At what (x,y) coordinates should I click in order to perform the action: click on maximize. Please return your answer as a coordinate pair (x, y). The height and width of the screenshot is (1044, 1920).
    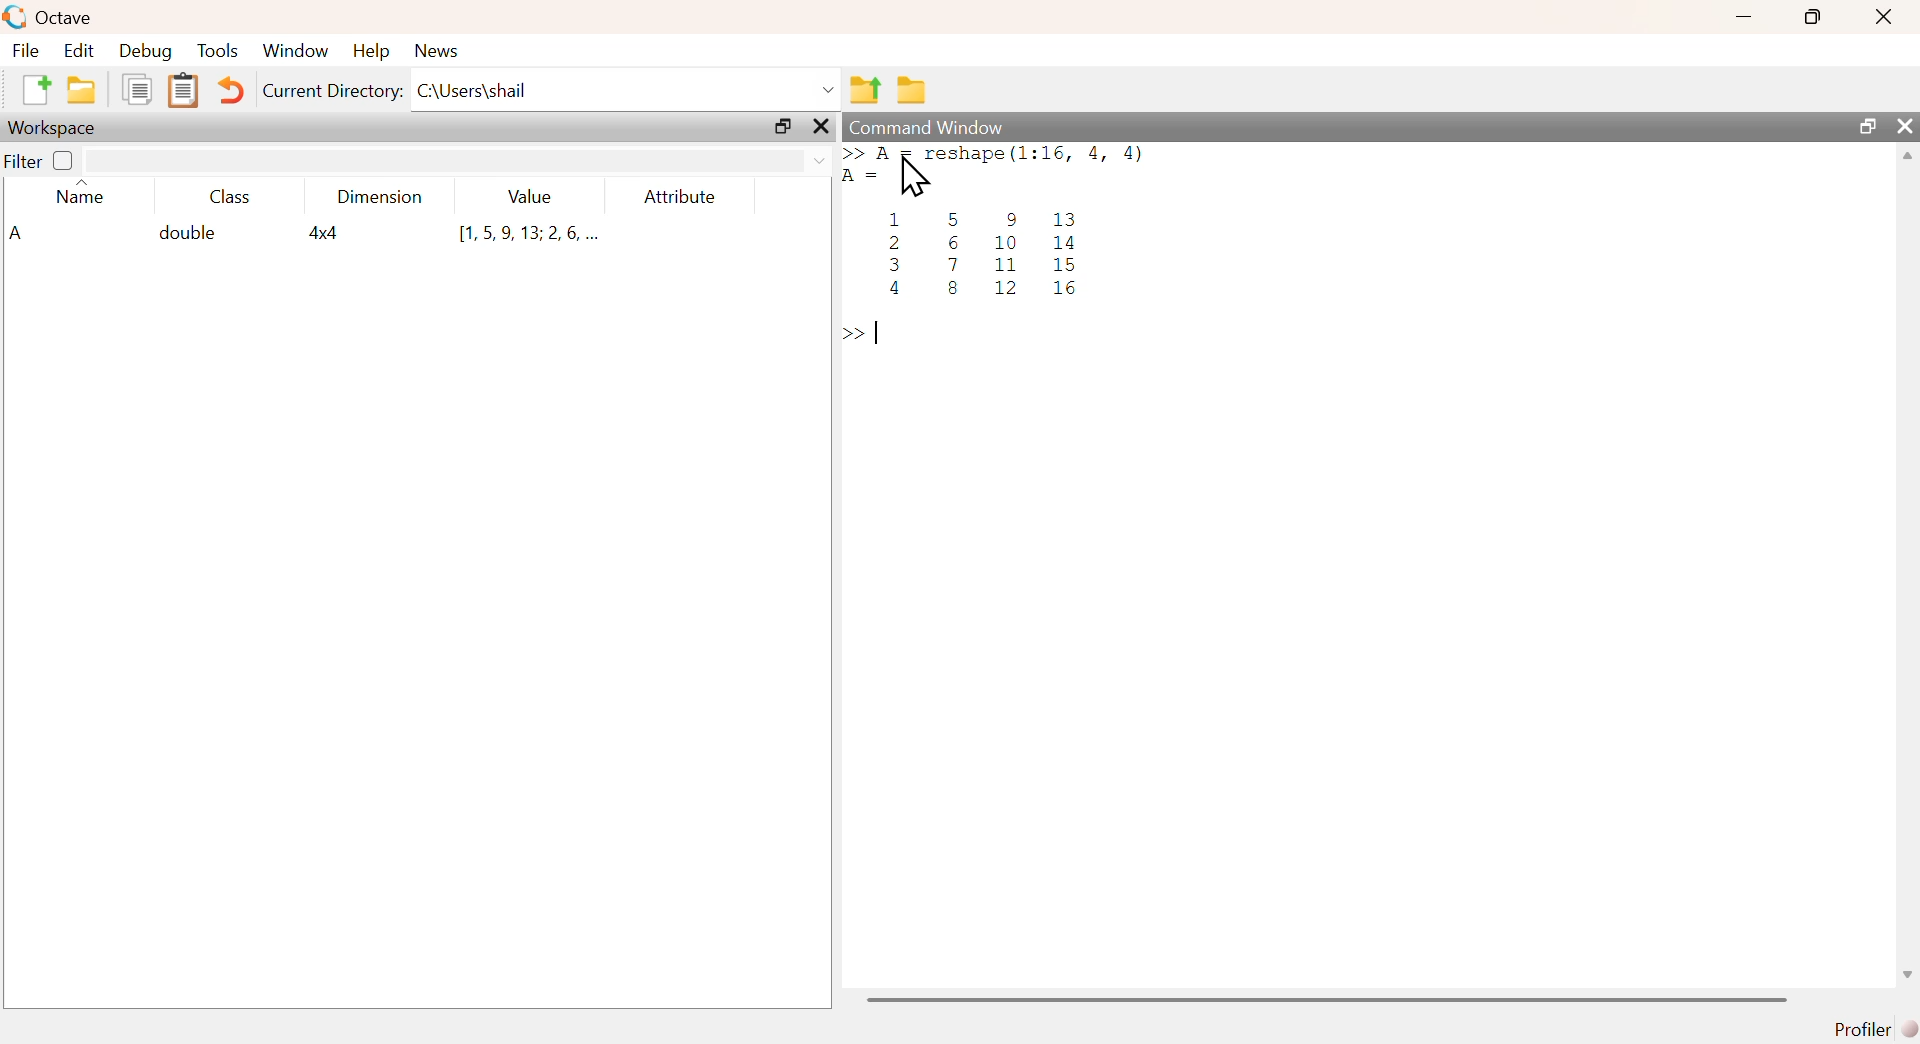
    Looking at the image, I should click on (781, 128).